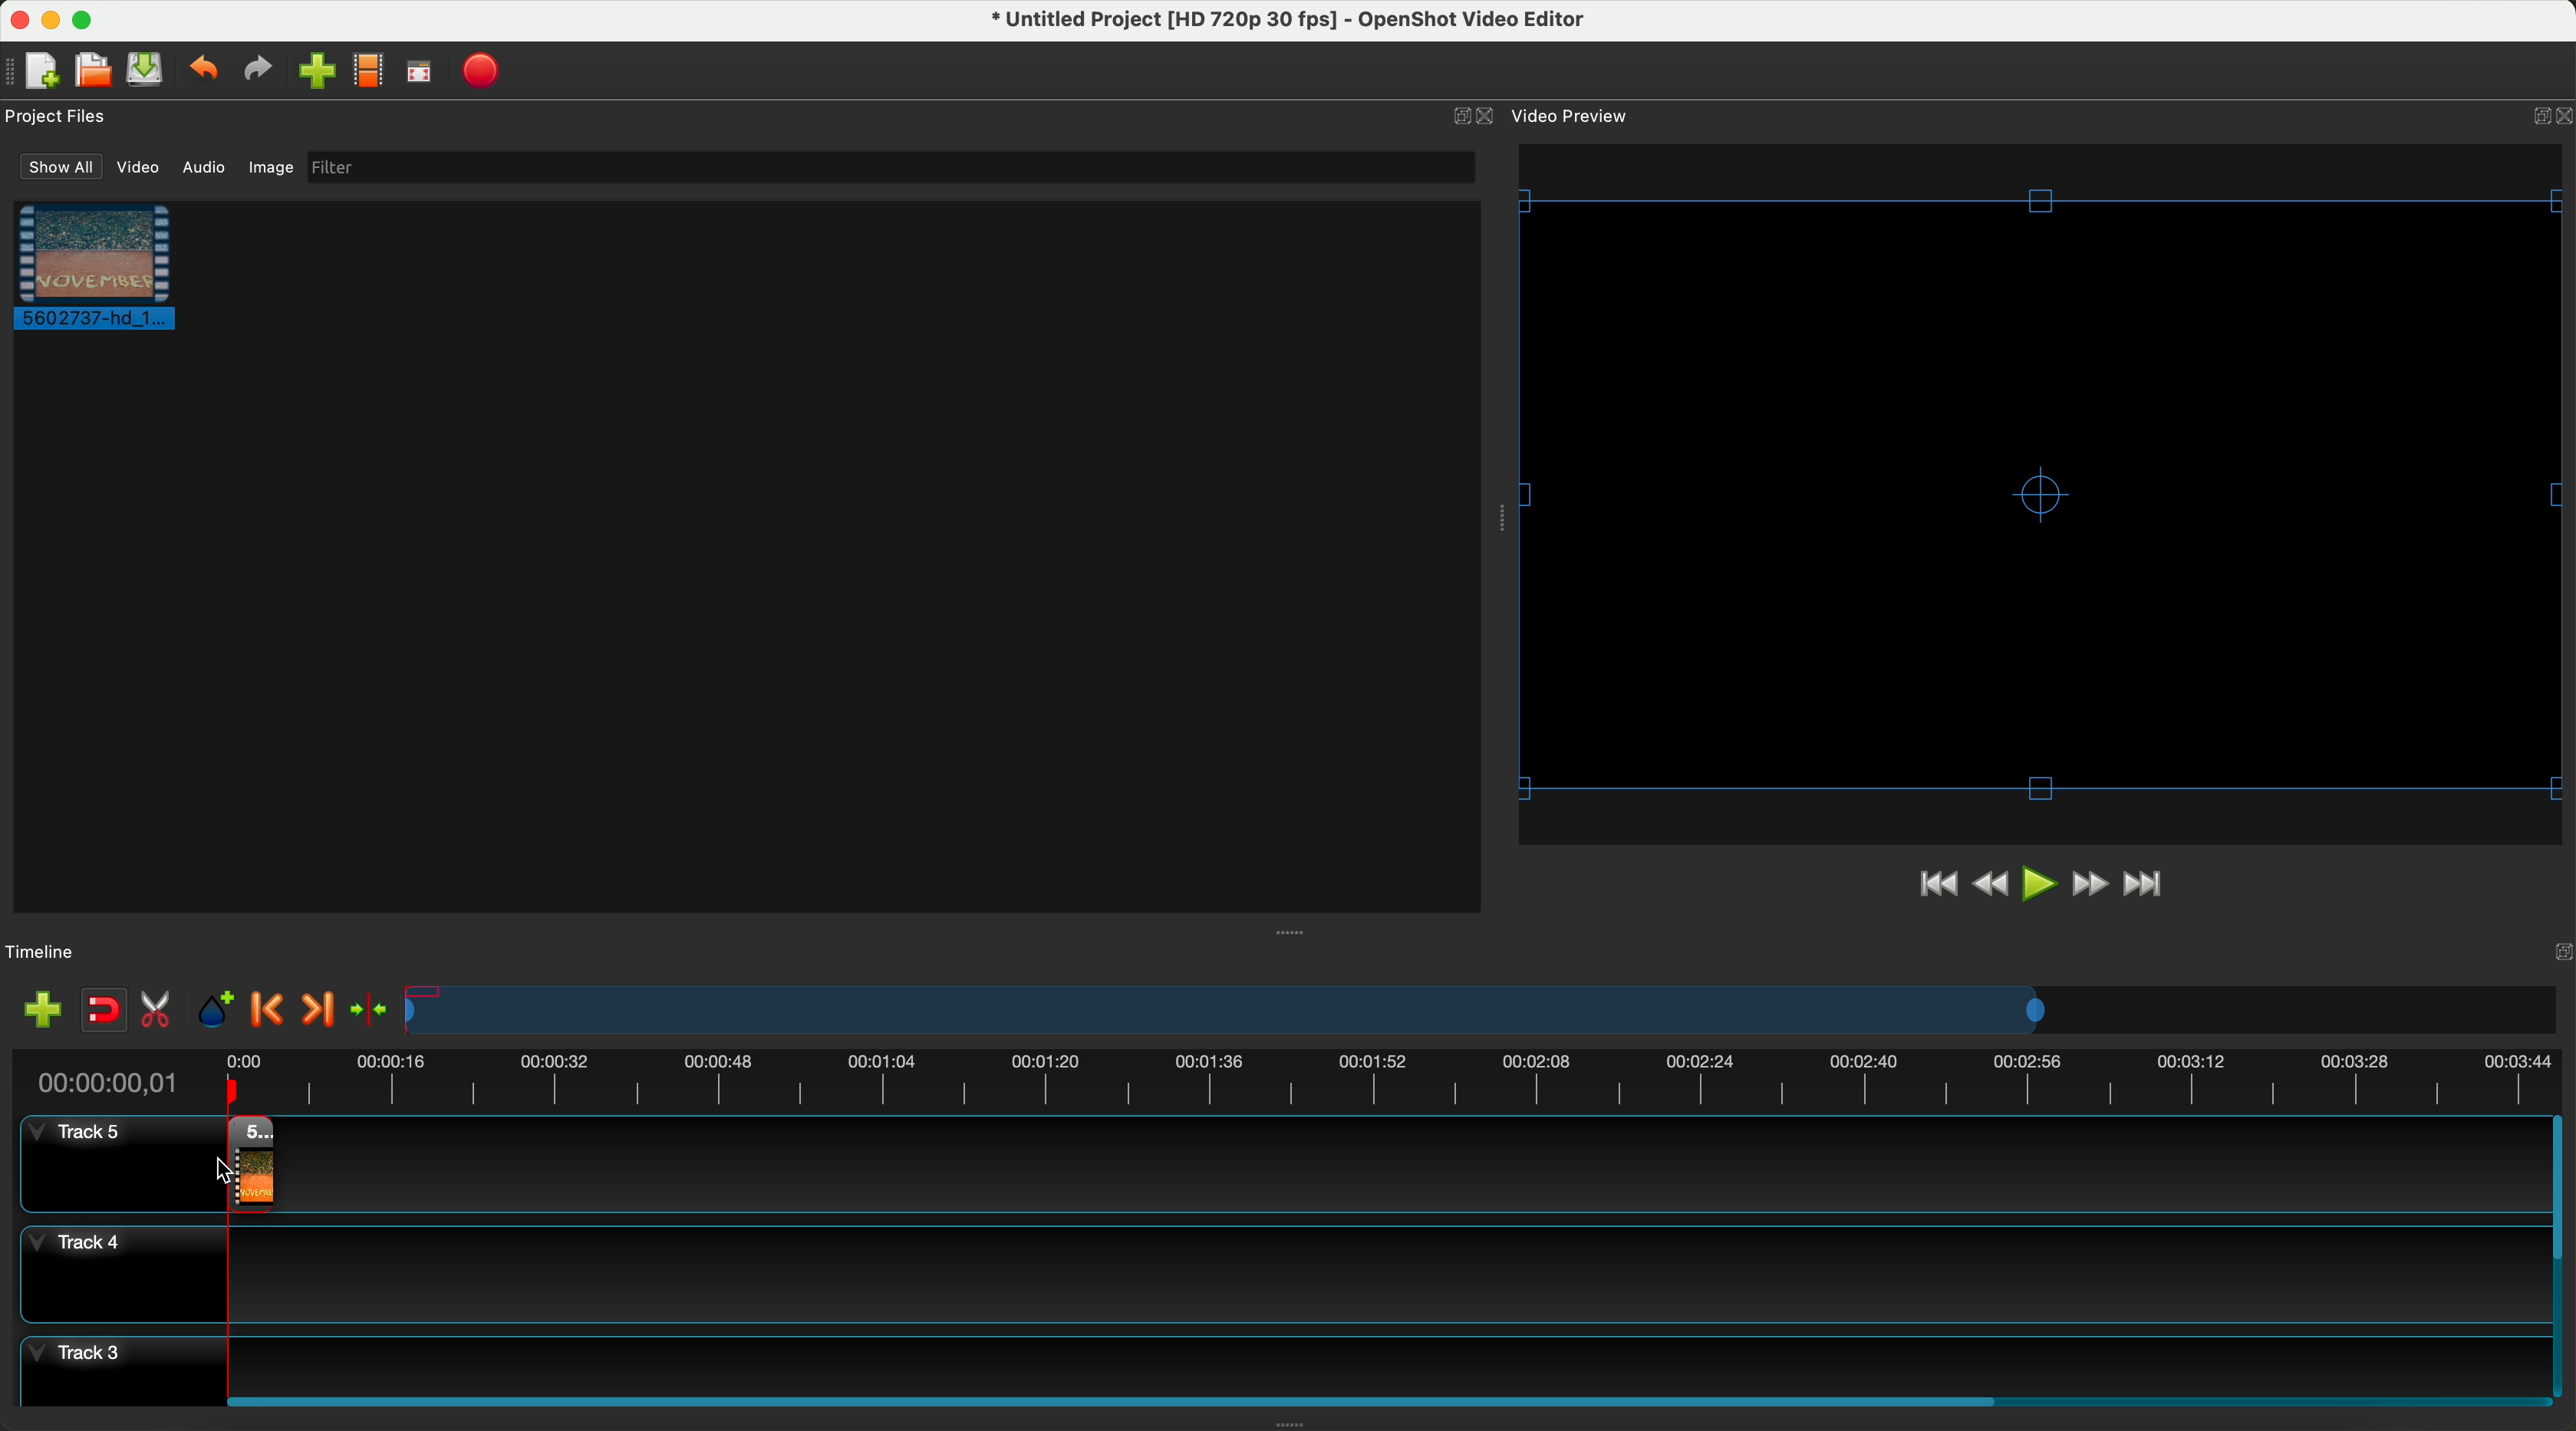 The image size is (2576, 1431). I want to click on video preview, so click(1572, 115).